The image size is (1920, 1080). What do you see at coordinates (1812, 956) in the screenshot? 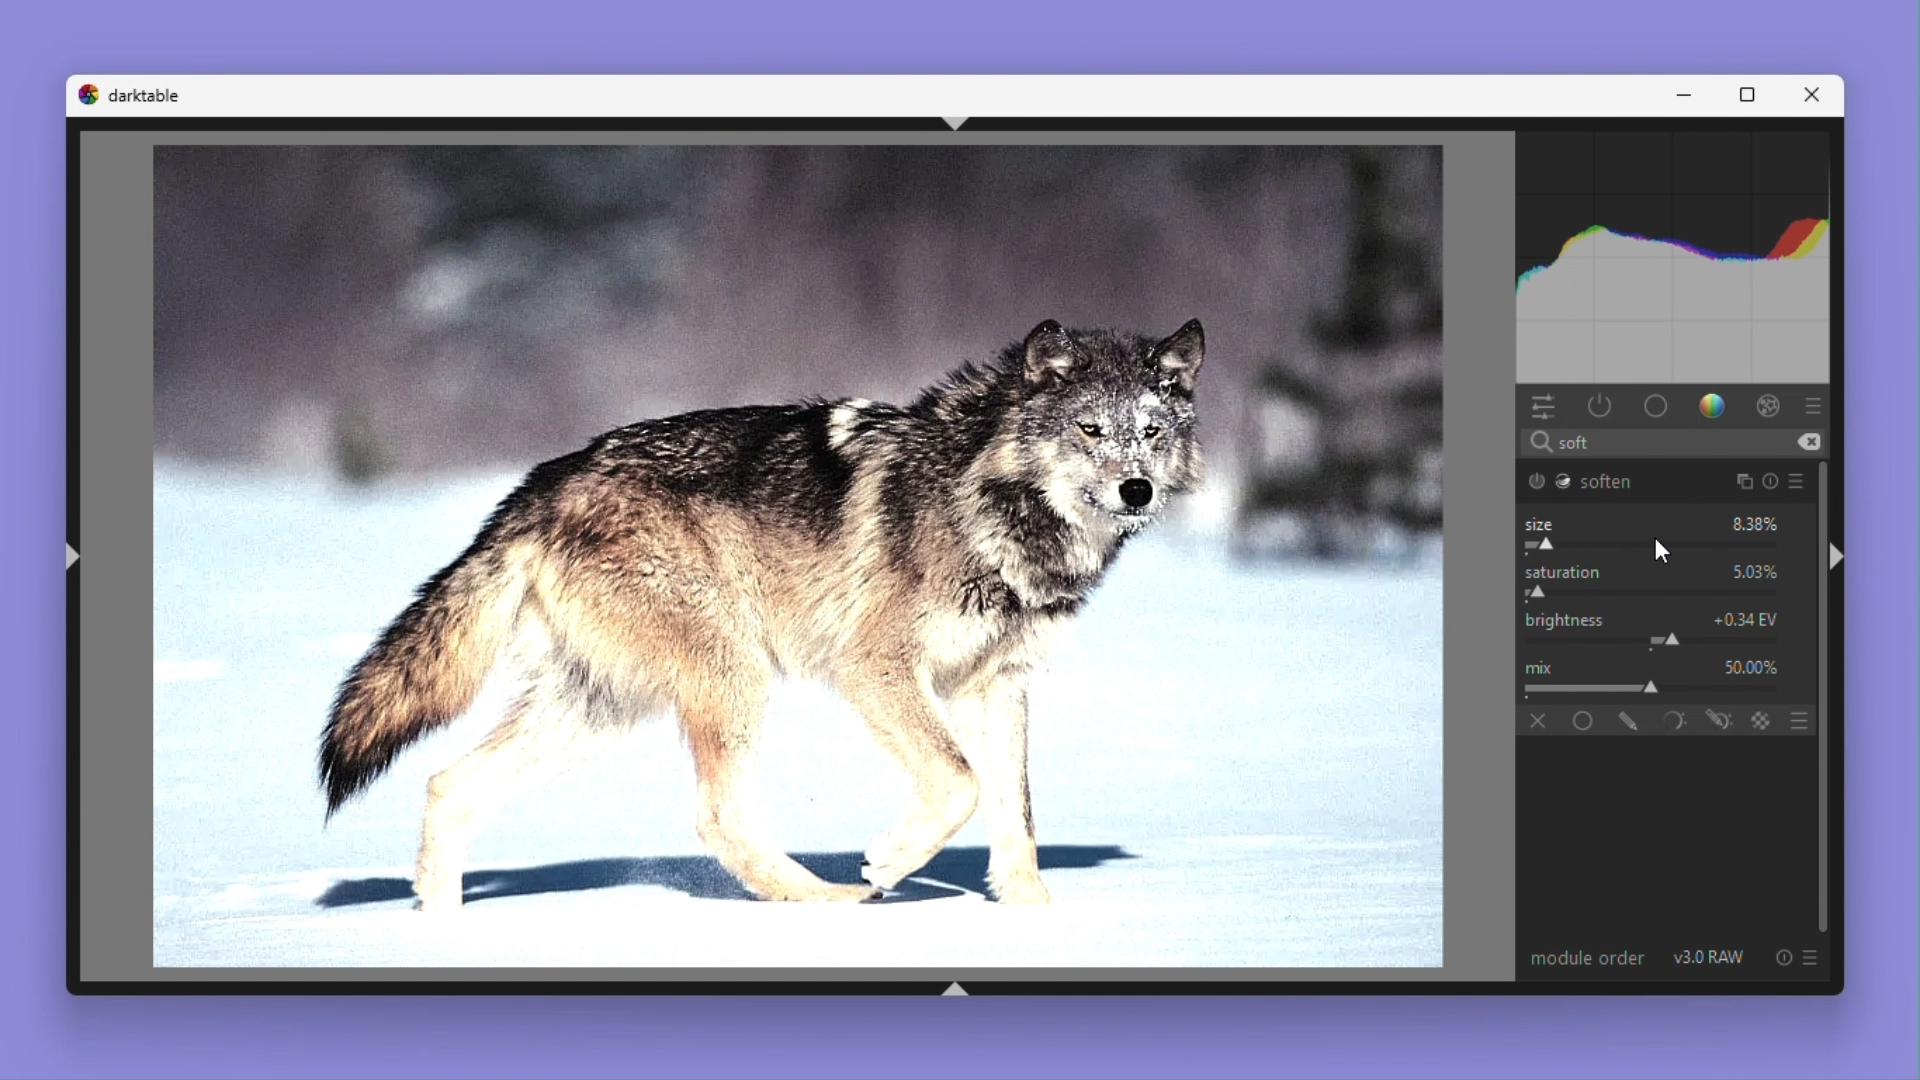
I see `preset ` at bounding box center [1812, 956].